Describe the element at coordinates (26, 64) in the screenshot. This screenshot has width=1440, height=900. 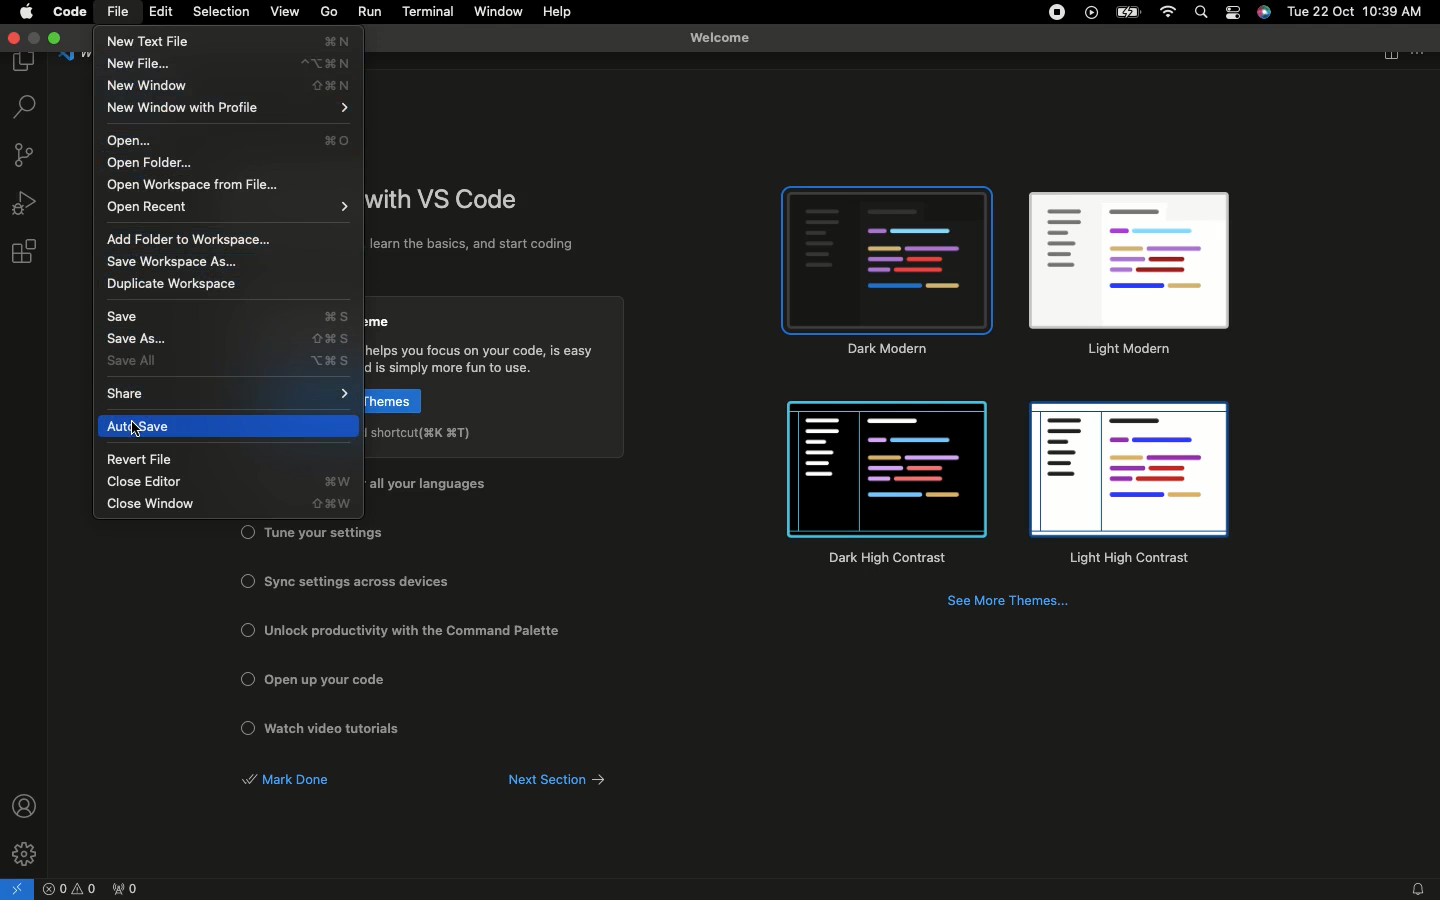
I see `Explorer` at that location.